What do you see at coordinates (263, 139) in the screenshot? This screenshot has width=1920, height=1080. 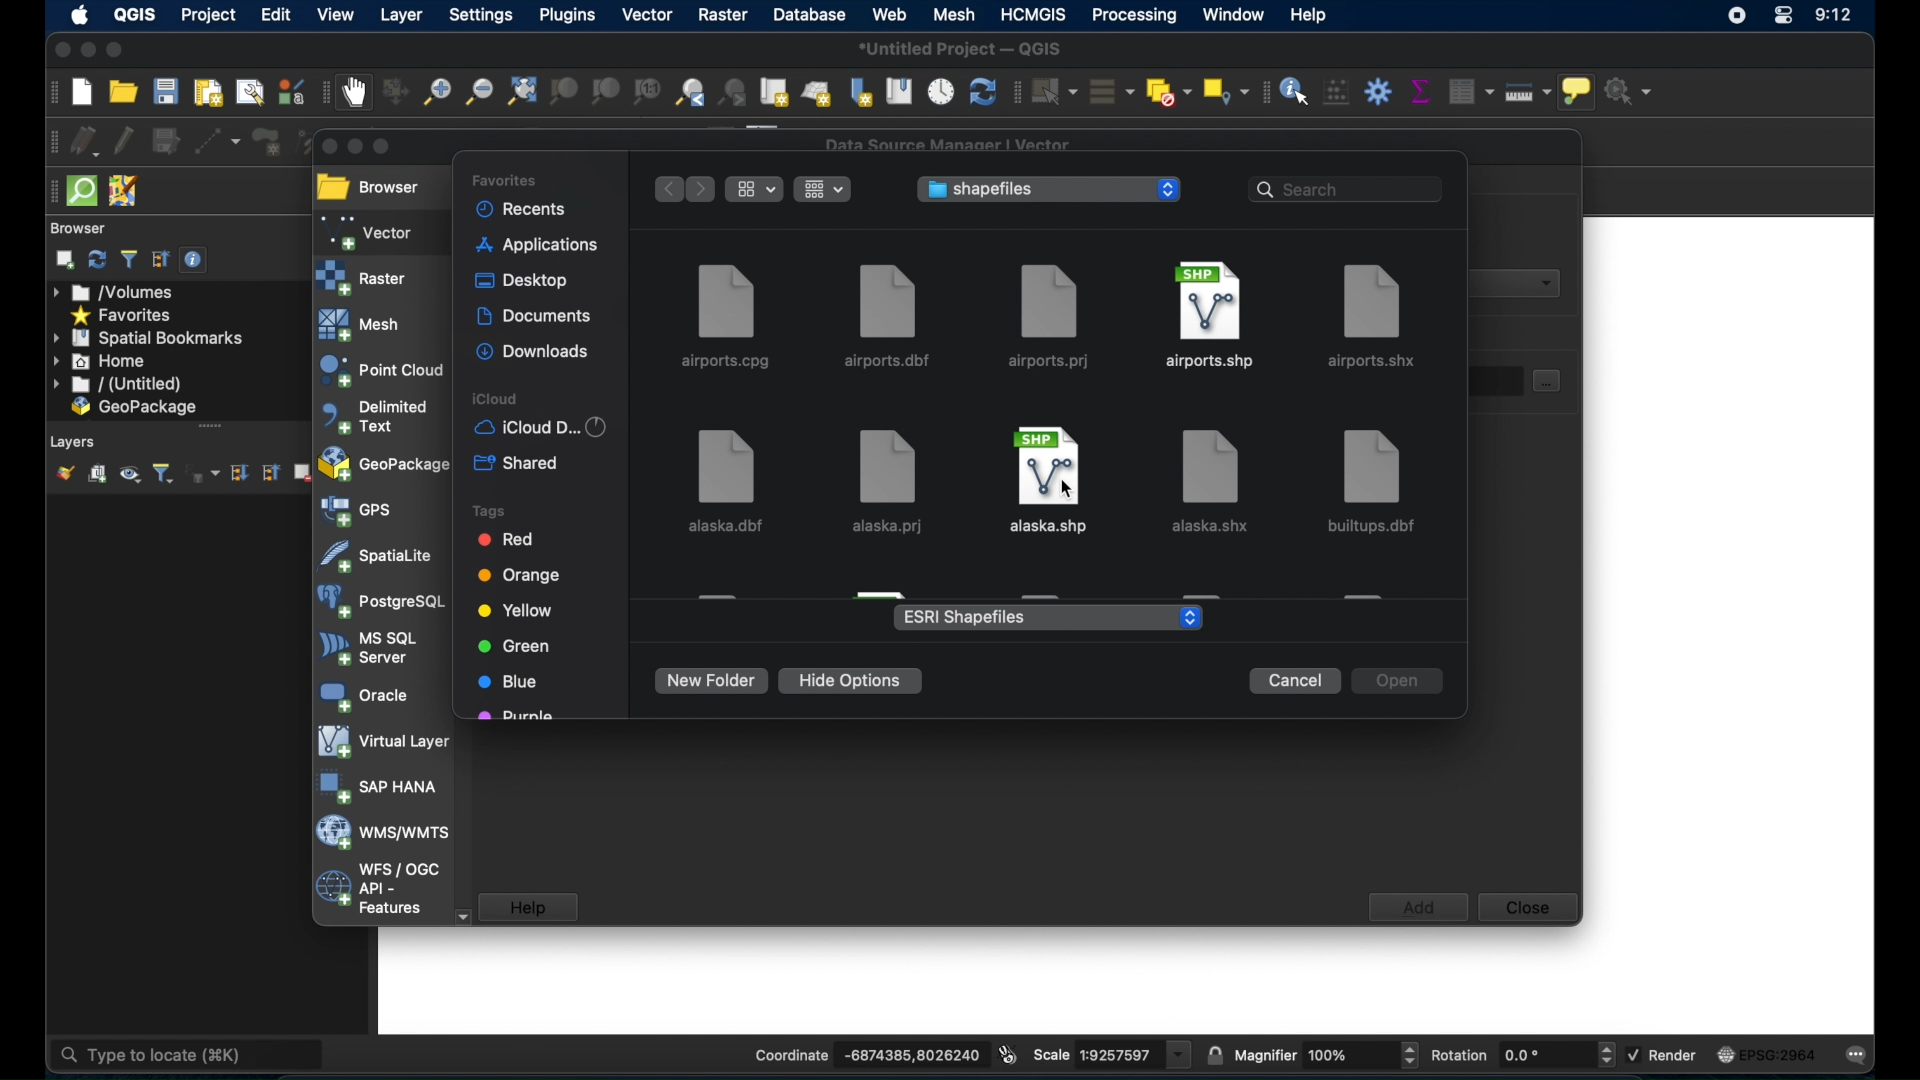 I see `add polygon feature` at bounding box center [263, 139].